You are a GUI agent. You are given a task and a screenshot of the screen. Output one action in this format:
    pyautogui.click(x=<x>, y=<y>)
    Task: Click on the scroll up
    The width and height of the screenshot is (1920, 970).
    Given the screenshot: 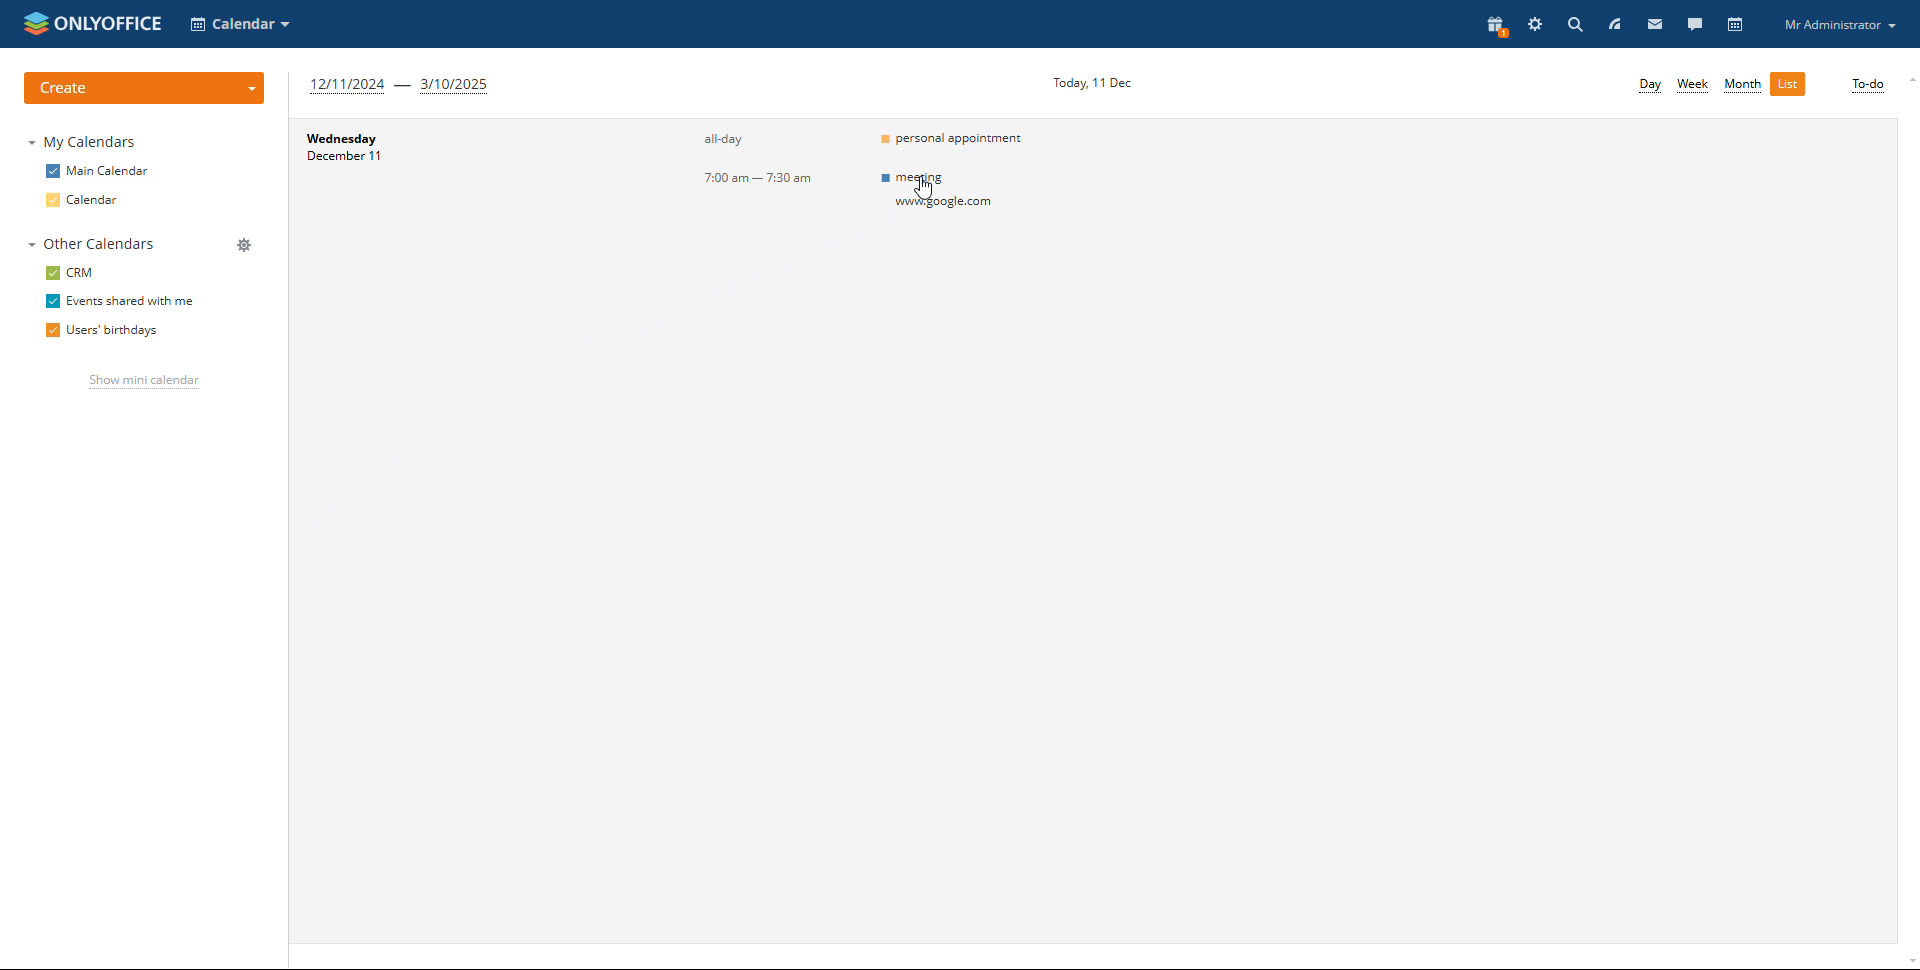 What is the action you would take?
    pyautogui.click(x=1908, y=76)
    